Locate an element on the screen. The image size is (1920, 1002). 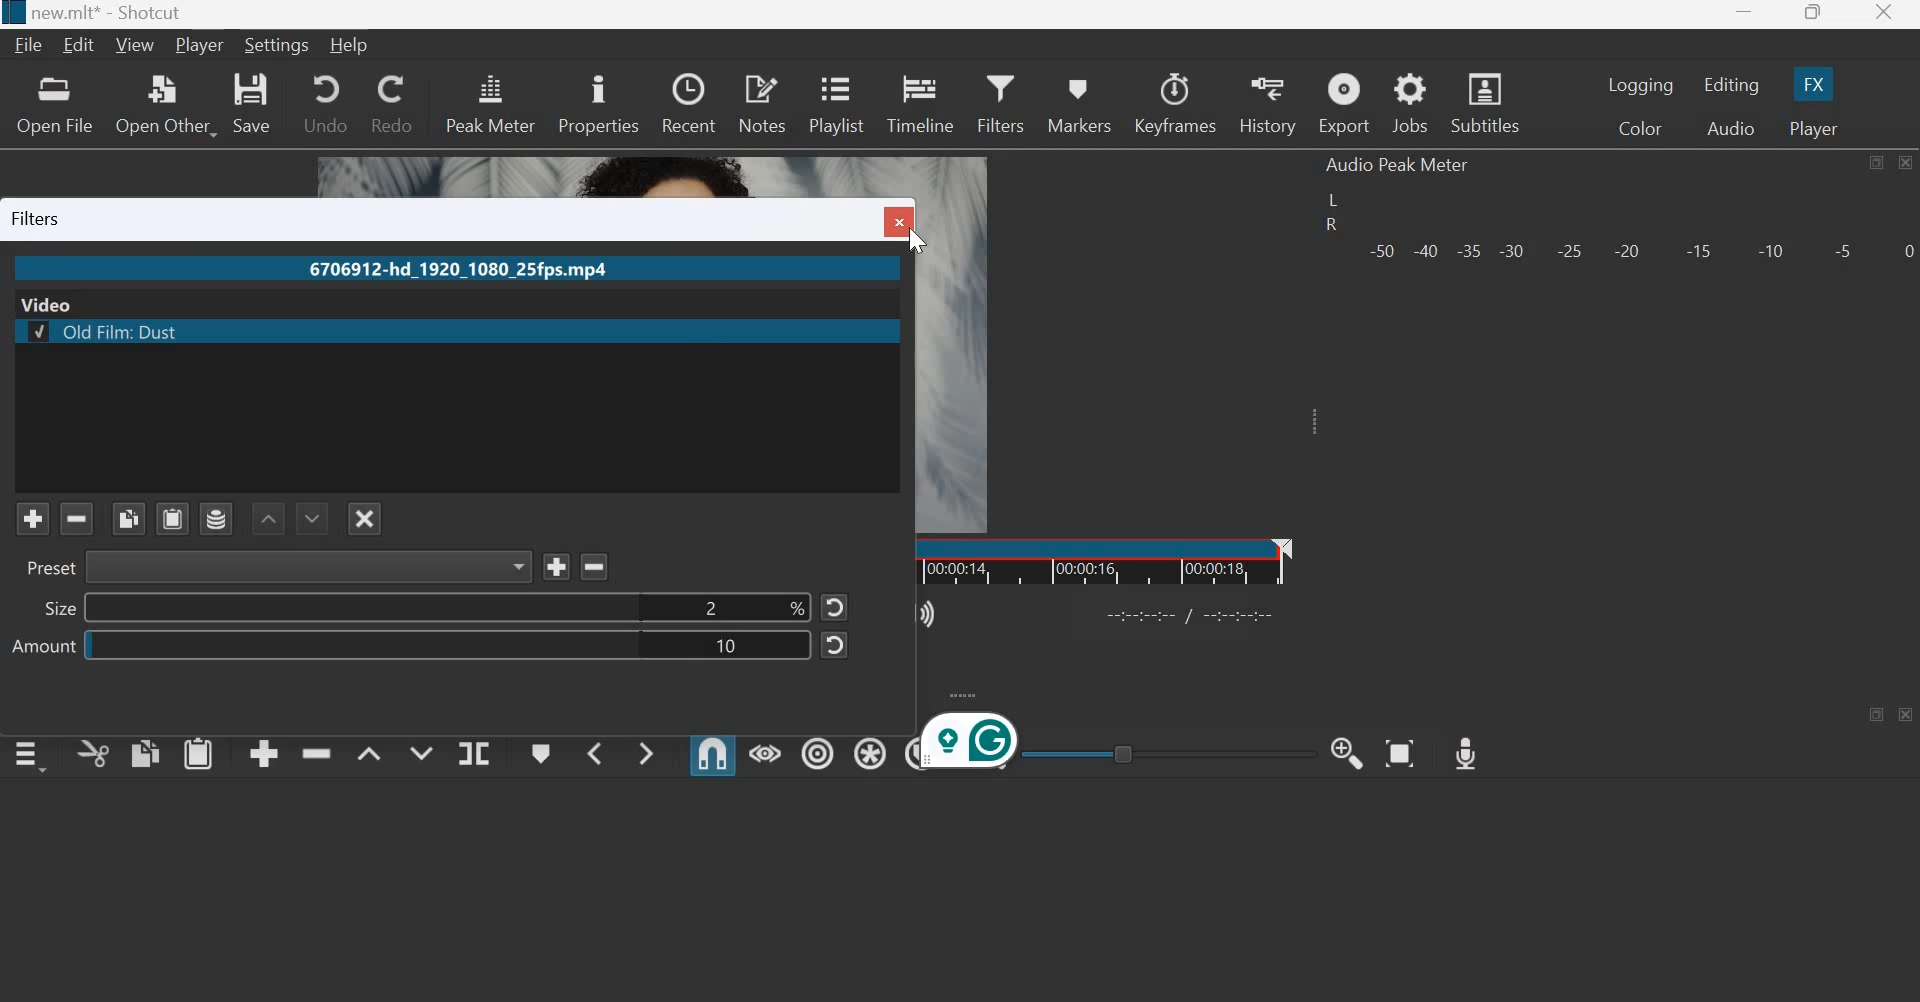
Preset is located at coordinates (46, 568).